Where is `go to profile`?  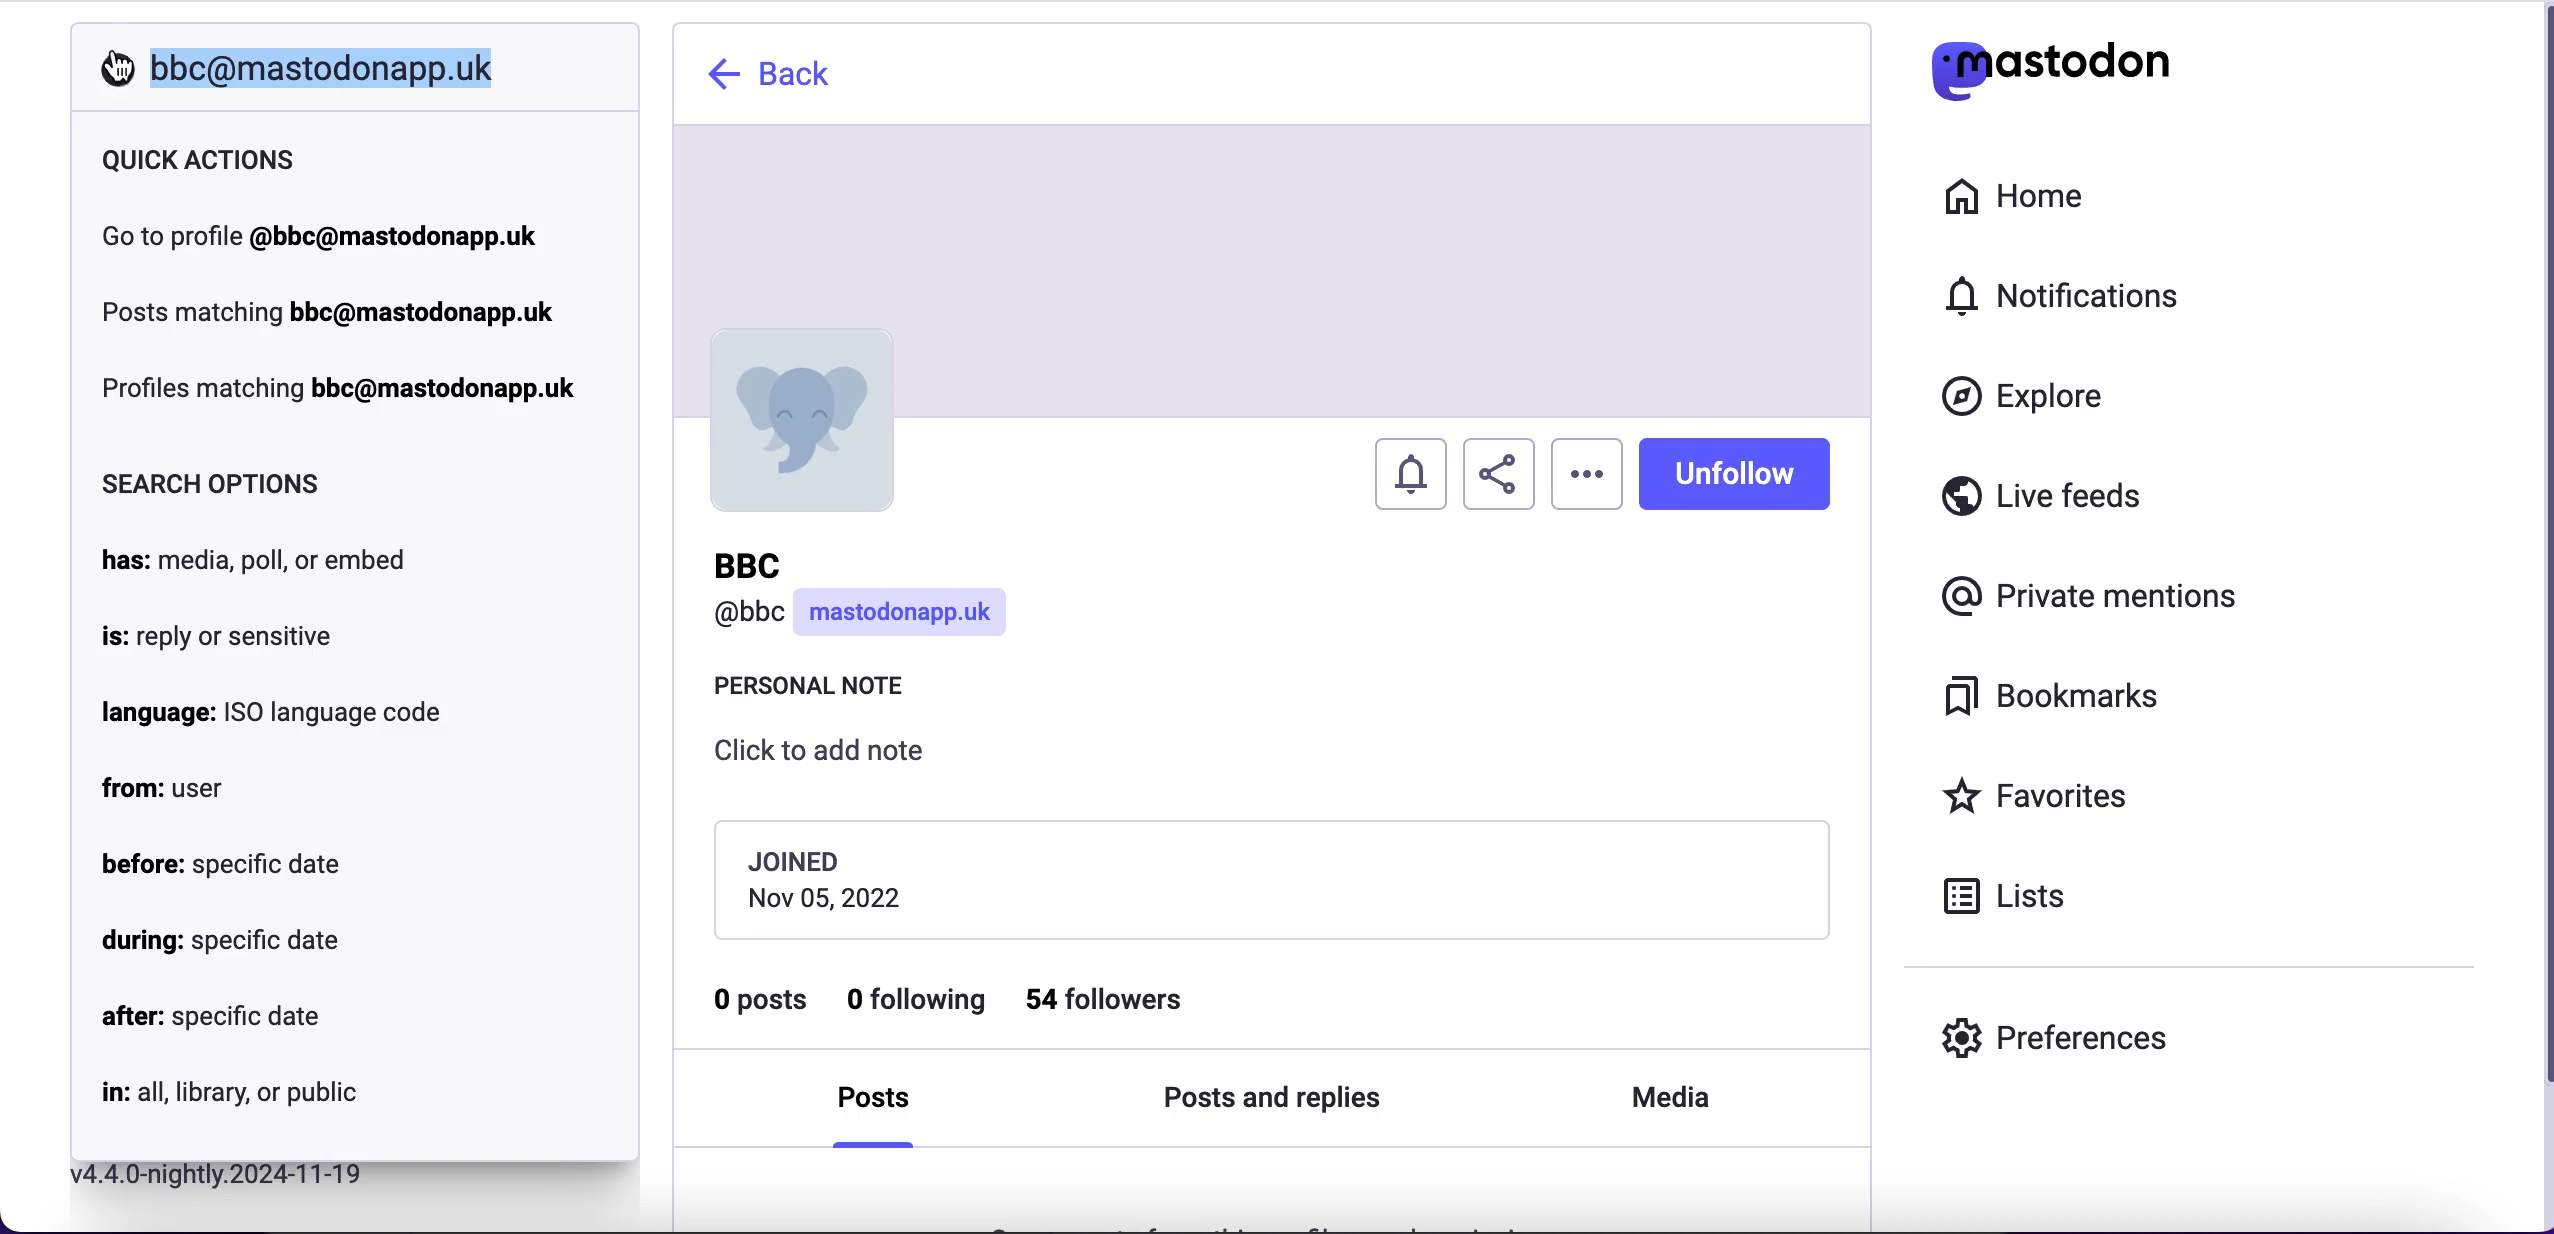 go to profile is located at coordinates (321, 236).